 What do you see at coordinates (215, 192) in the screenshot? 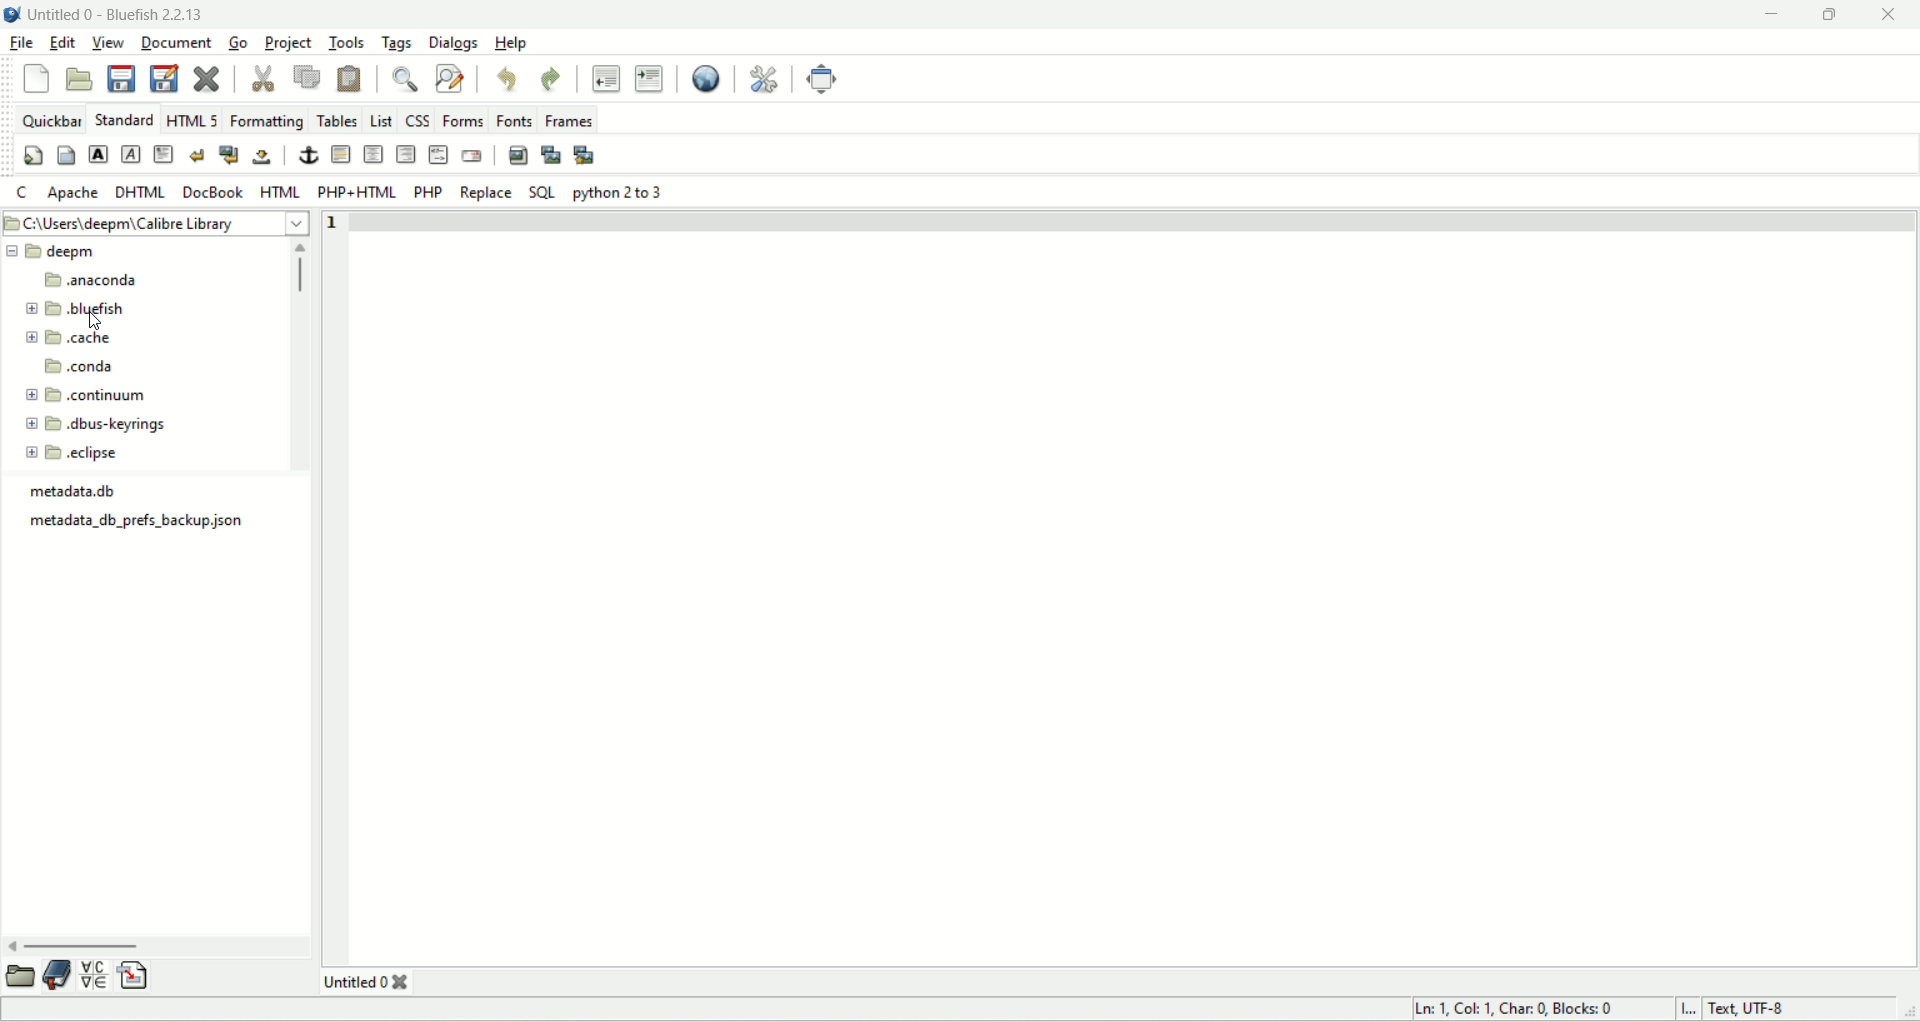
I see `DOCBOOK` at bounding box center [215, 192].